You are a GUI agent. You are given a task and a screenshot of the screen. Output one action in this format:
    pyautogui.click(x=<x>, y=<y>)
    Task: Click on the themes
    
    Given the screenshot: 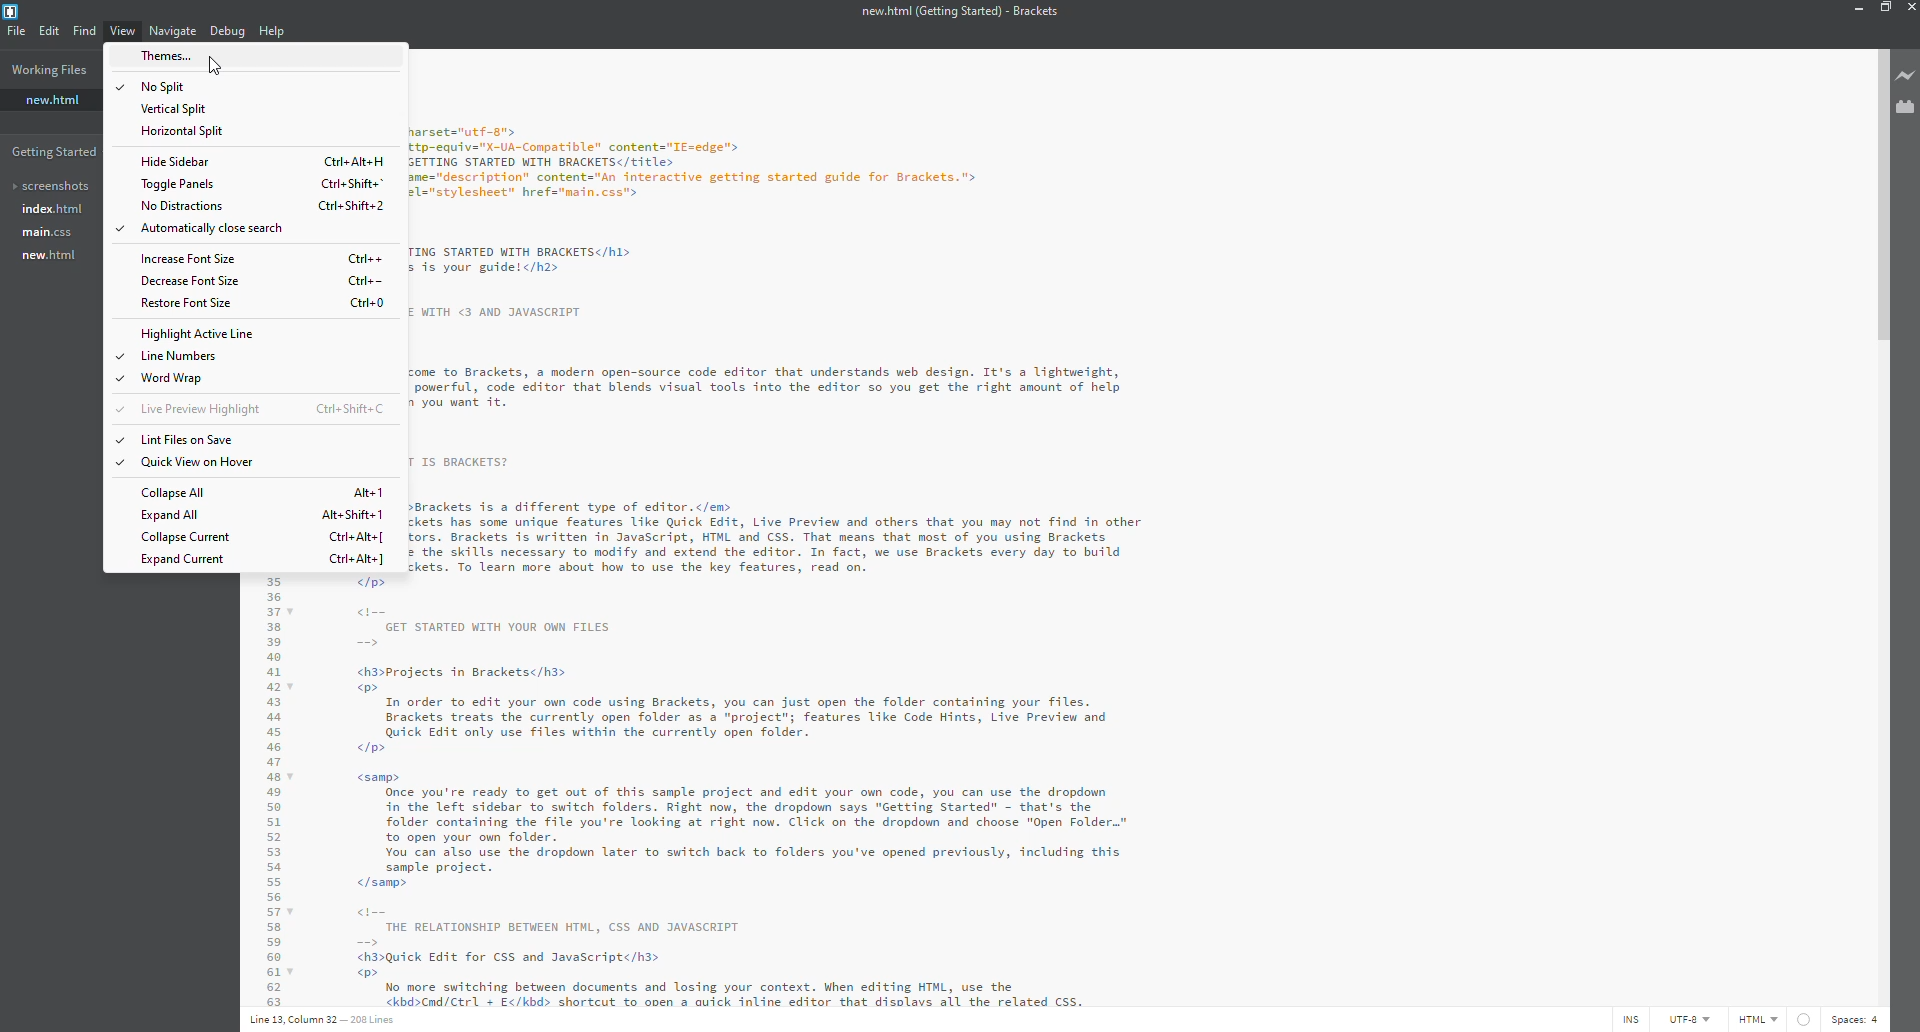 What is the action you would take?
    pyautogui.click(x=172, y=55)
    